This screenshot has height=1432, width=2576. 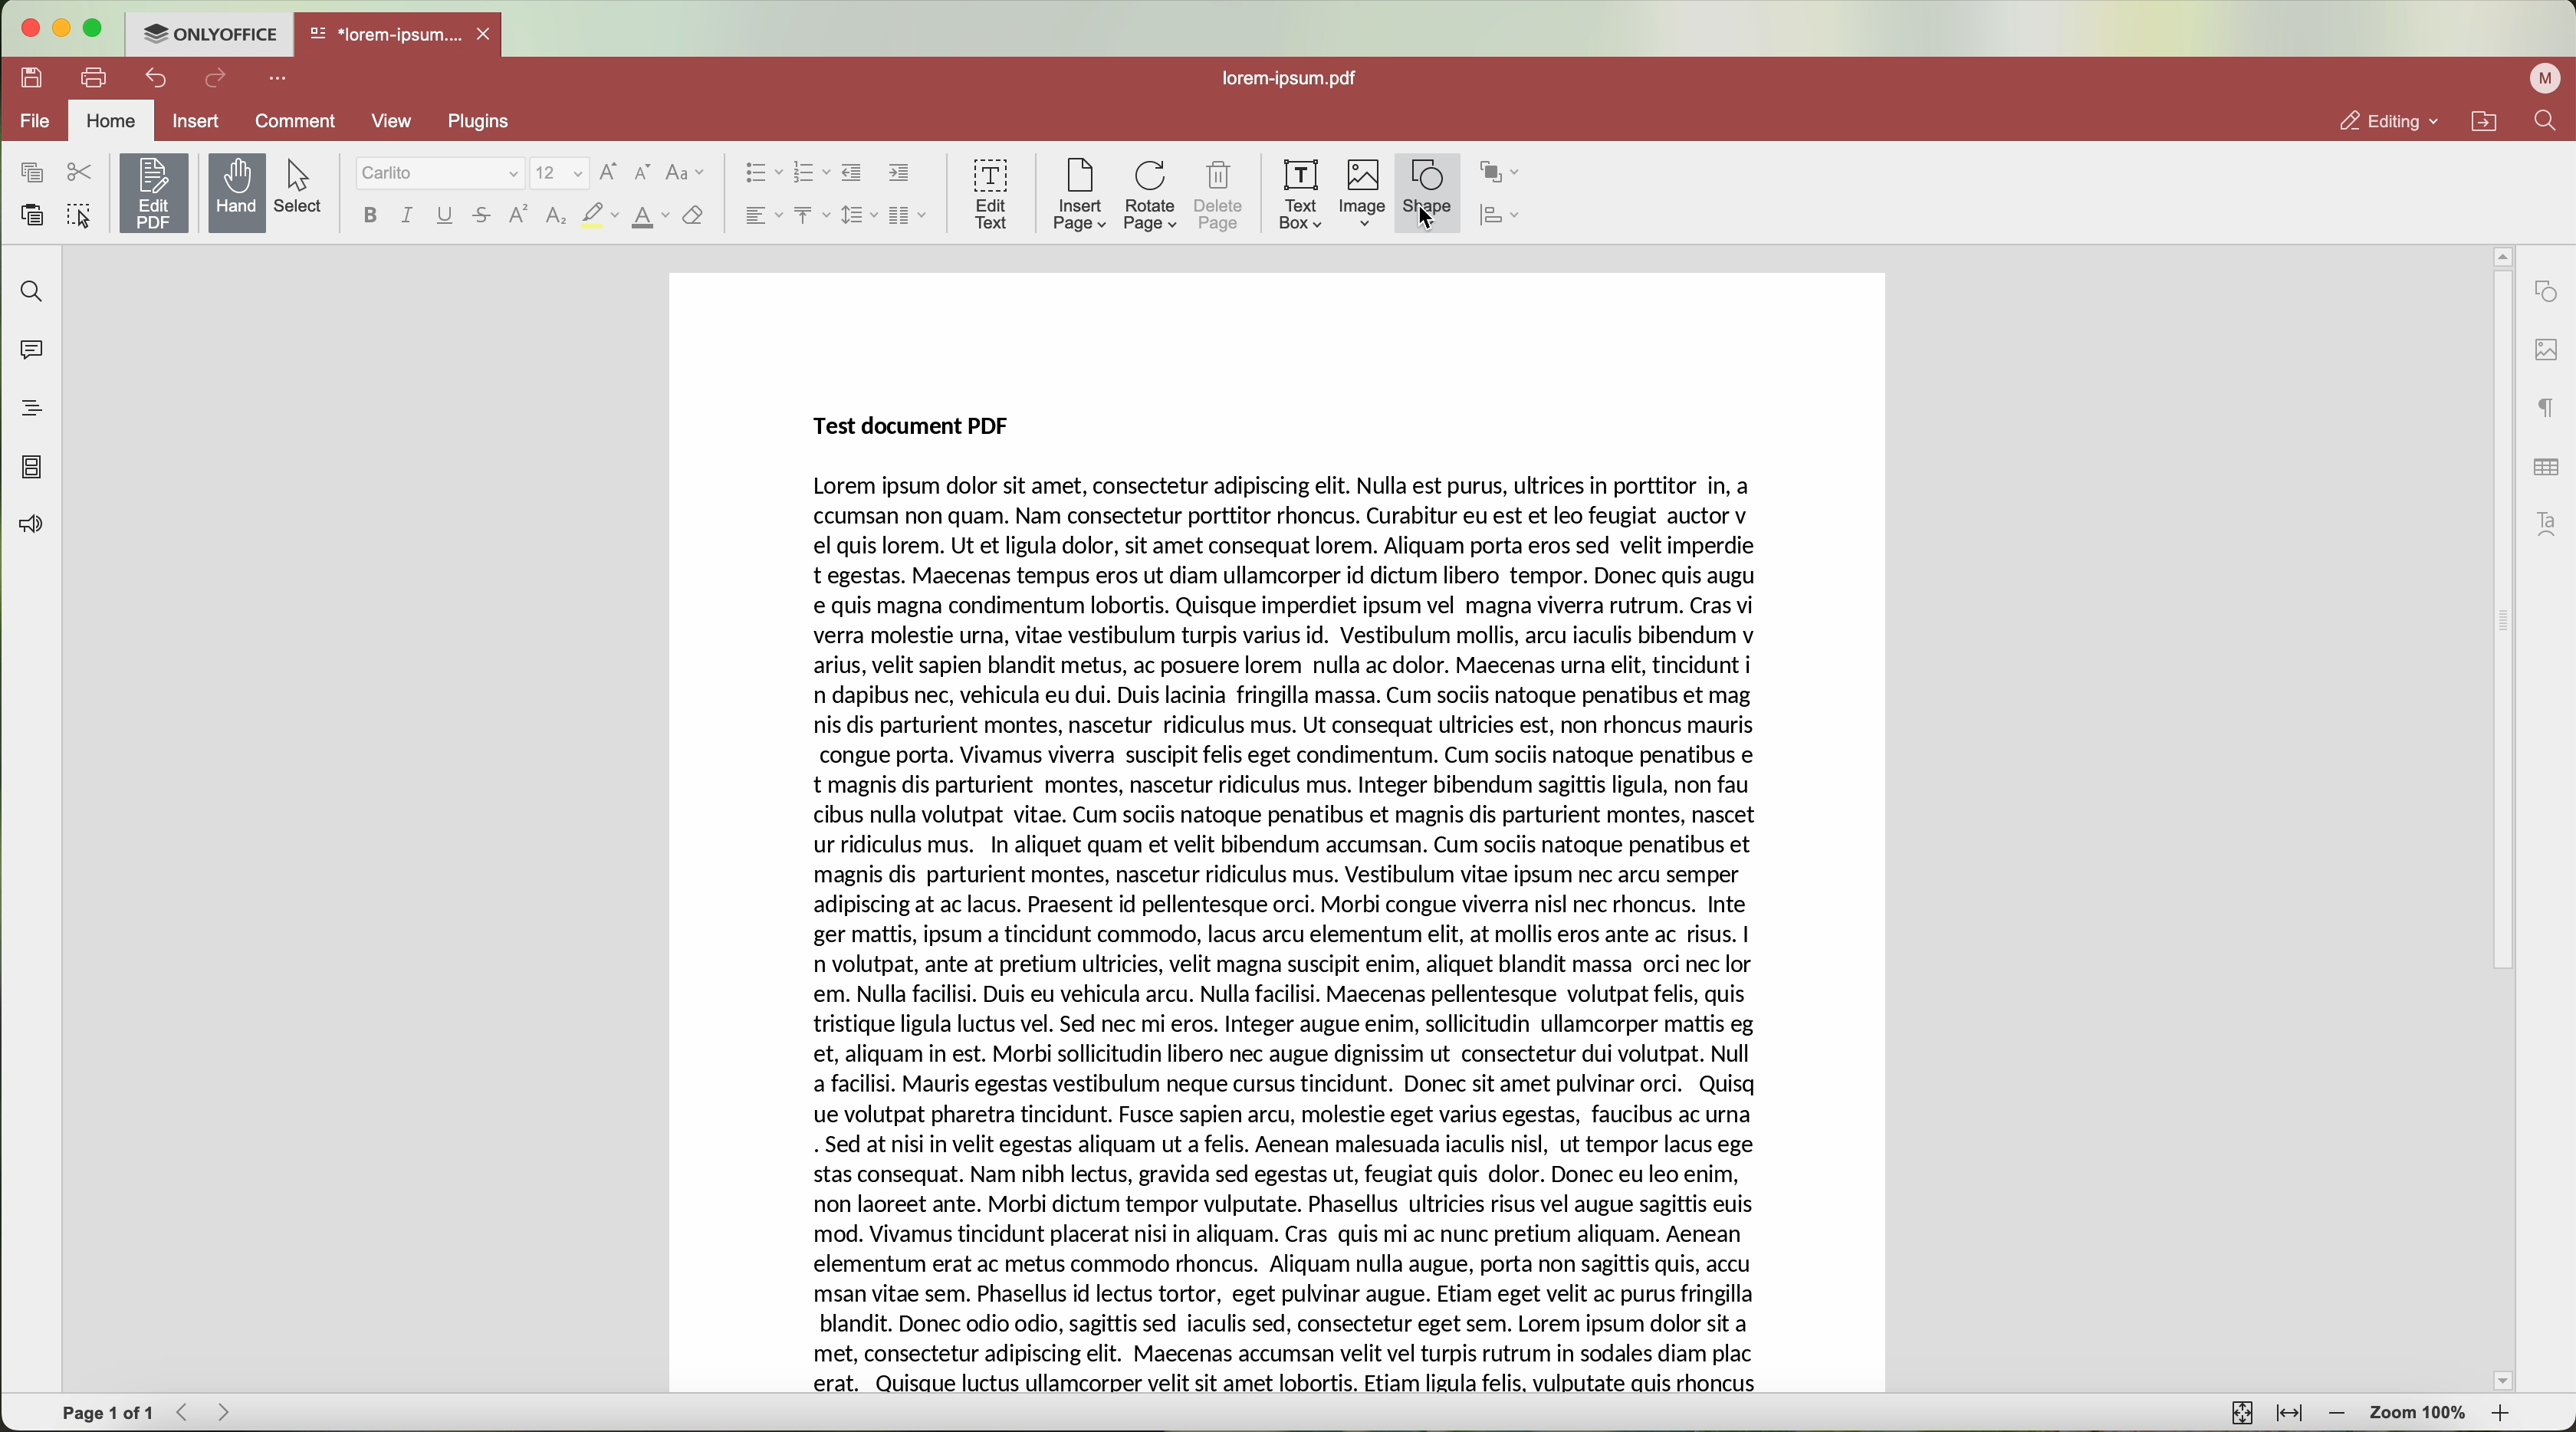 I want to click on body text, so click(x=1285, y=934).